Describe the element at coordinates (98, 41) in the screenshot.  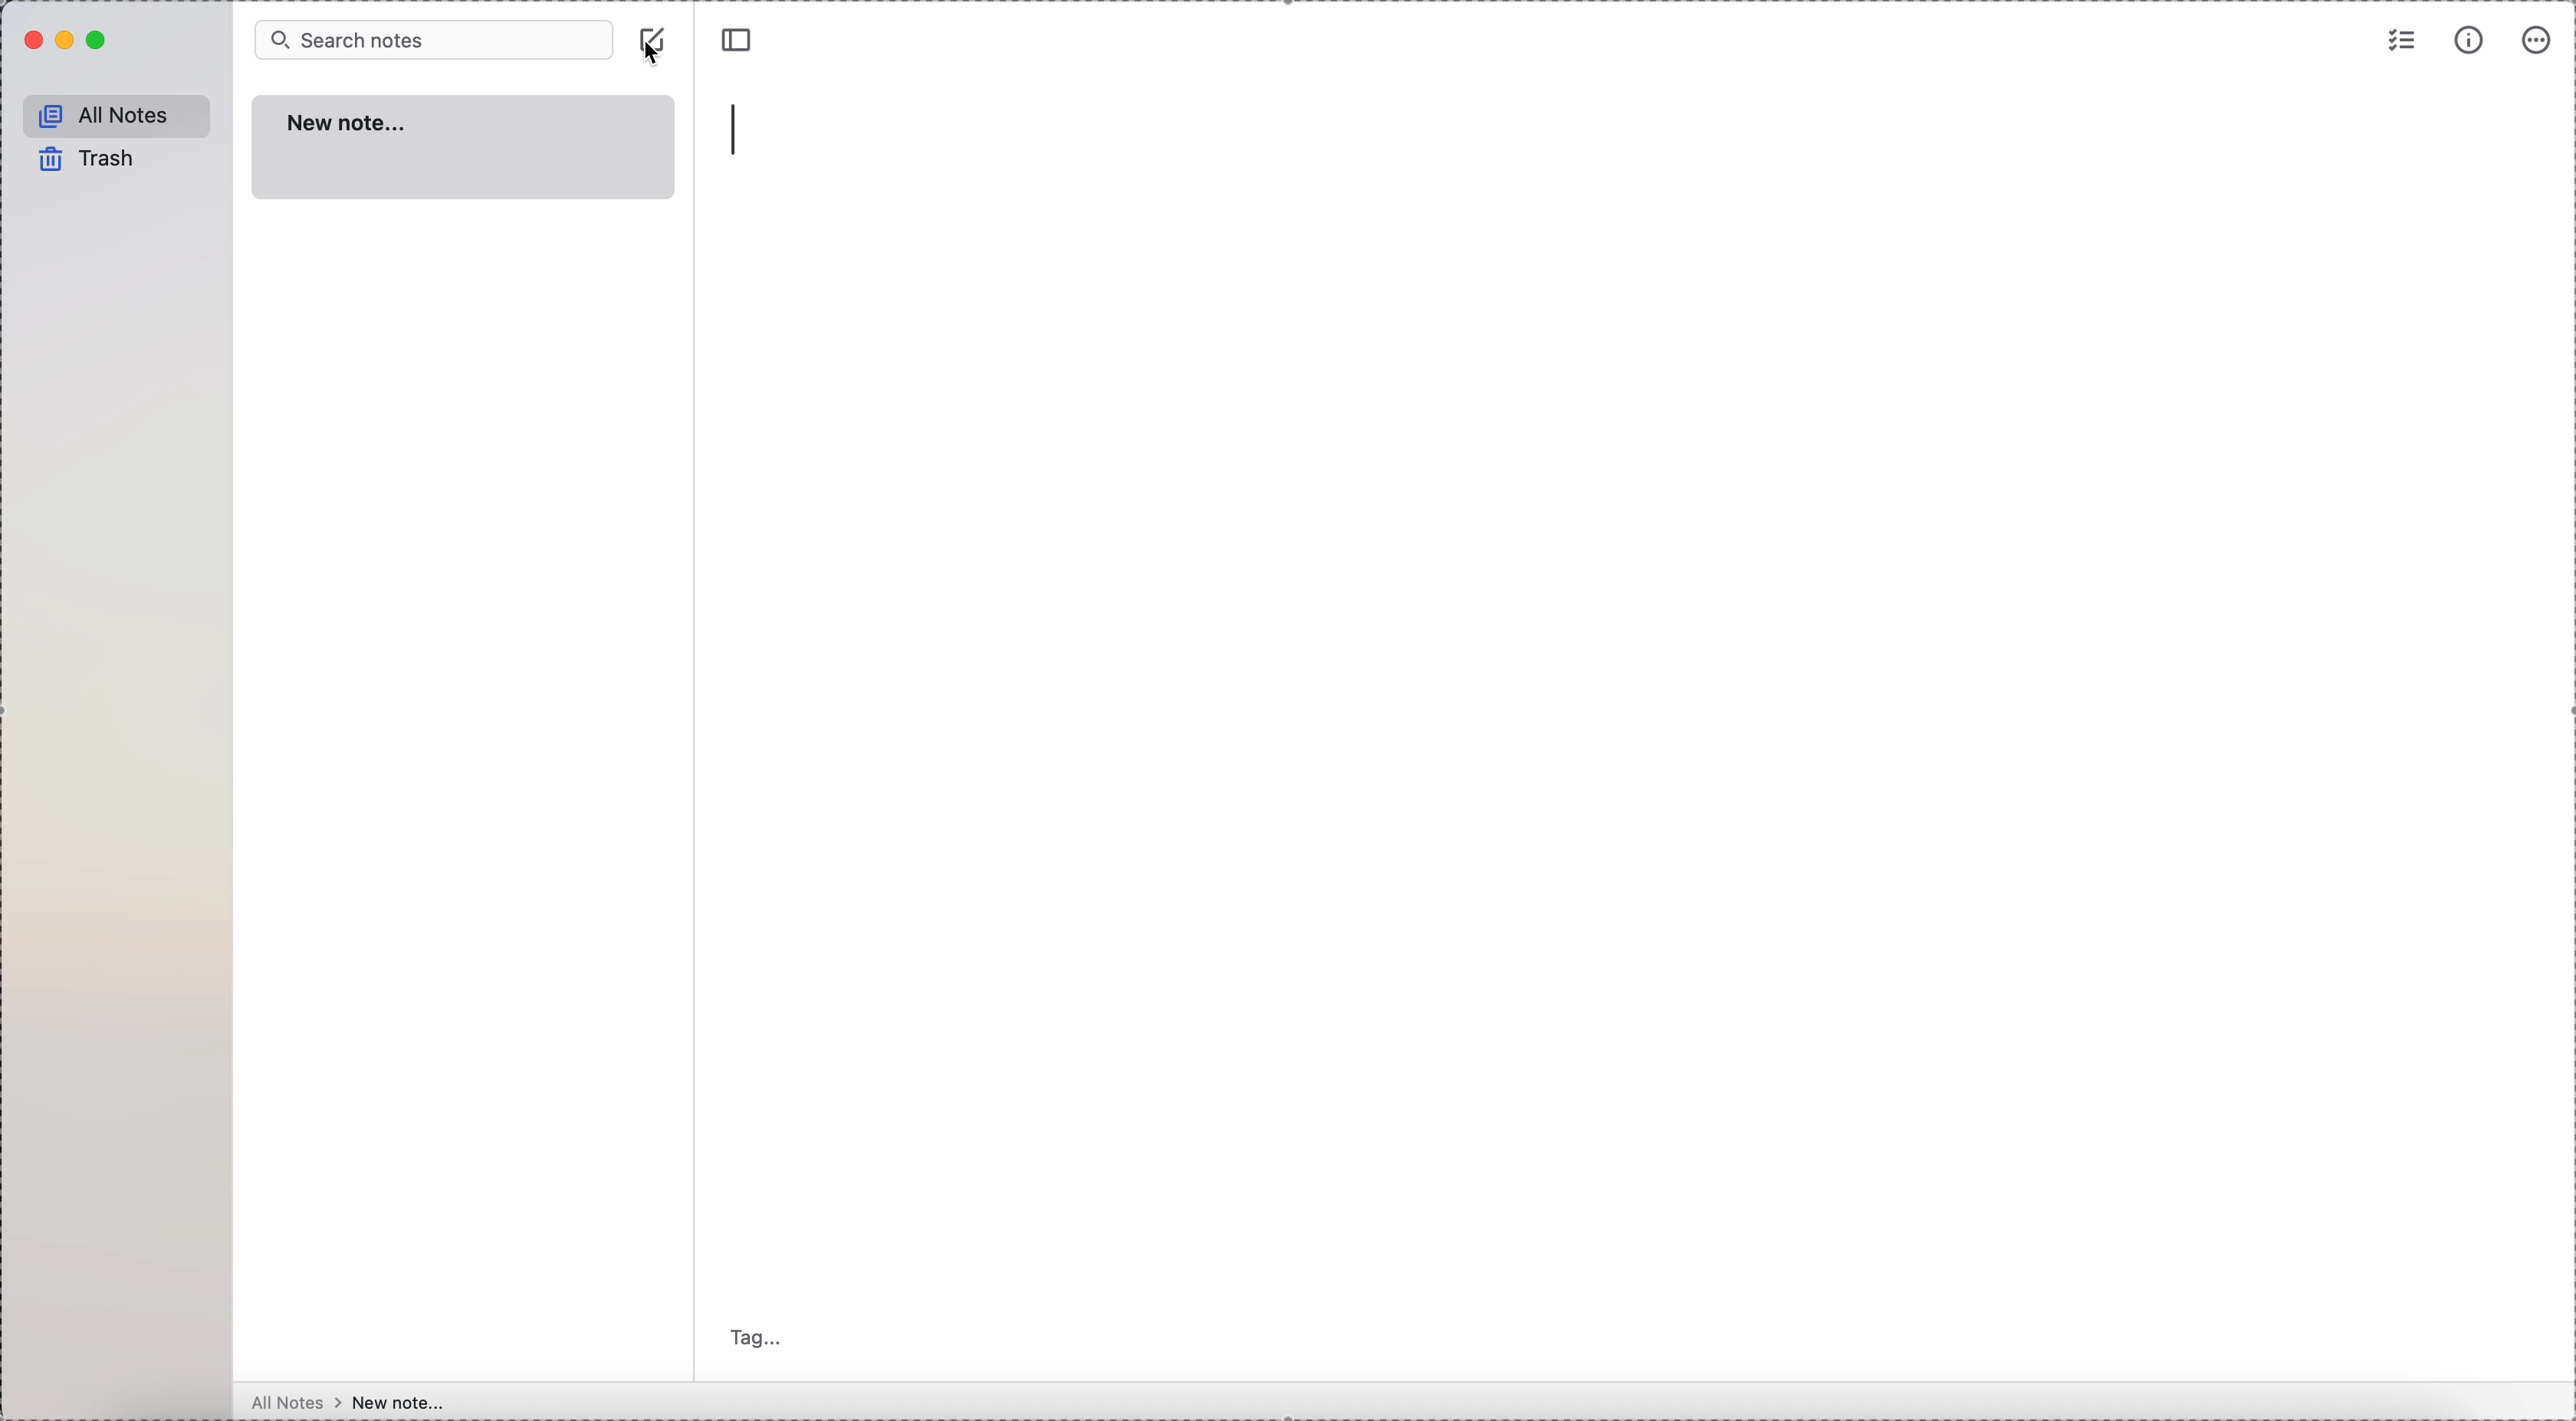
I see `maximize Simplenote` at that location.